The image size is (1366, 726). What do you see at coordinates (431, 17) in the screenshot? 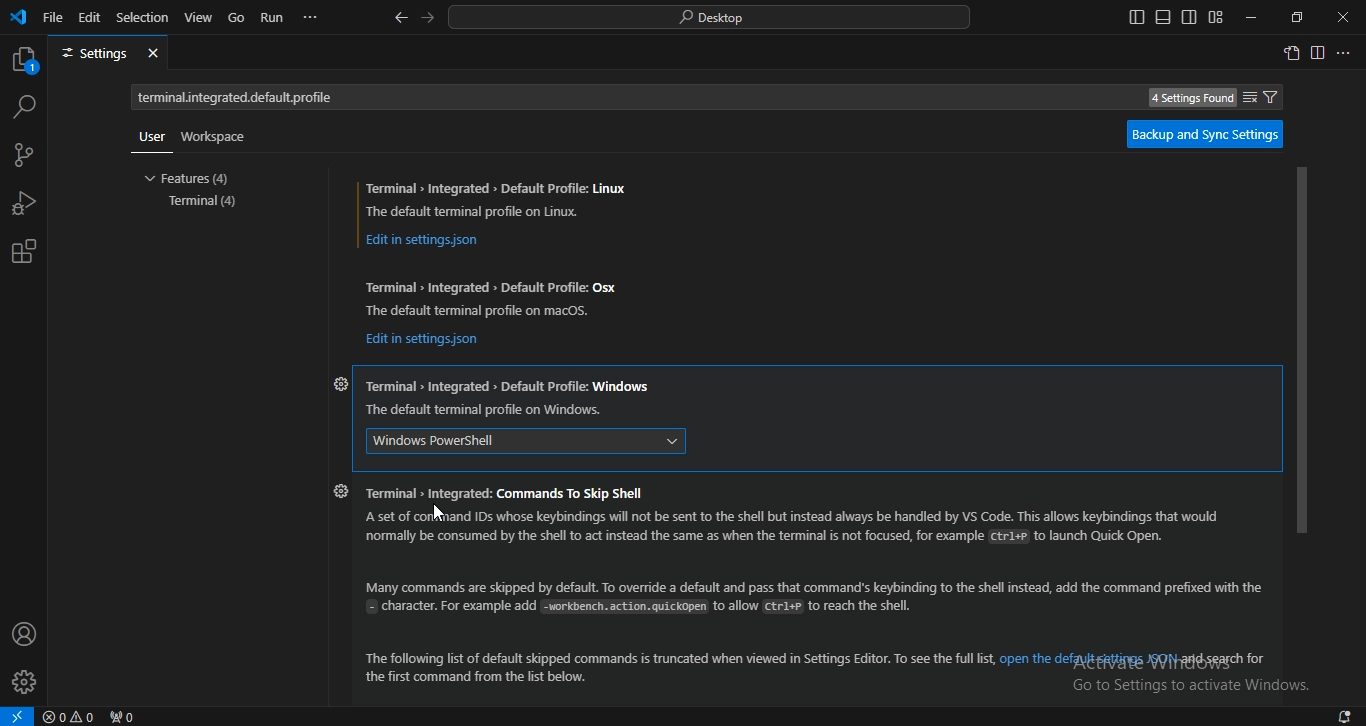
I see `go forward` at bounding box center [431, 17].